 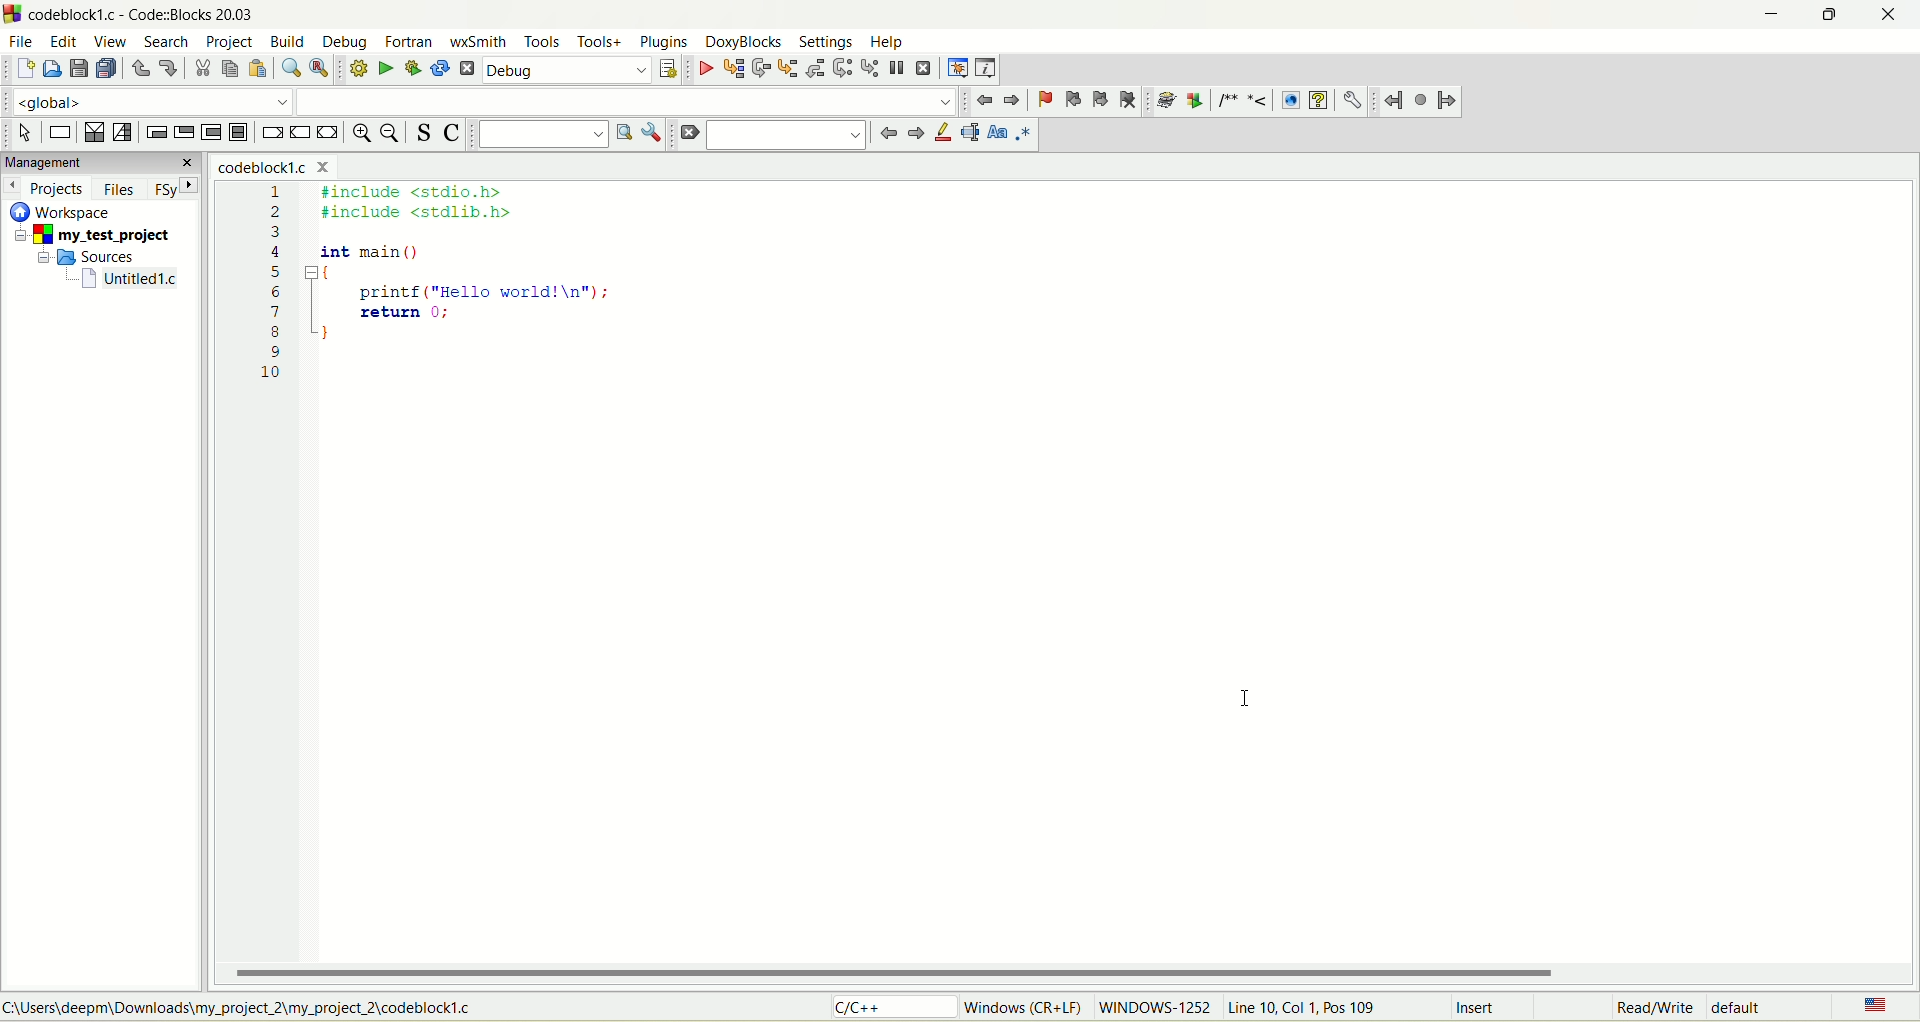 I want to click on next bookmark, so click(x=1101, y=100).